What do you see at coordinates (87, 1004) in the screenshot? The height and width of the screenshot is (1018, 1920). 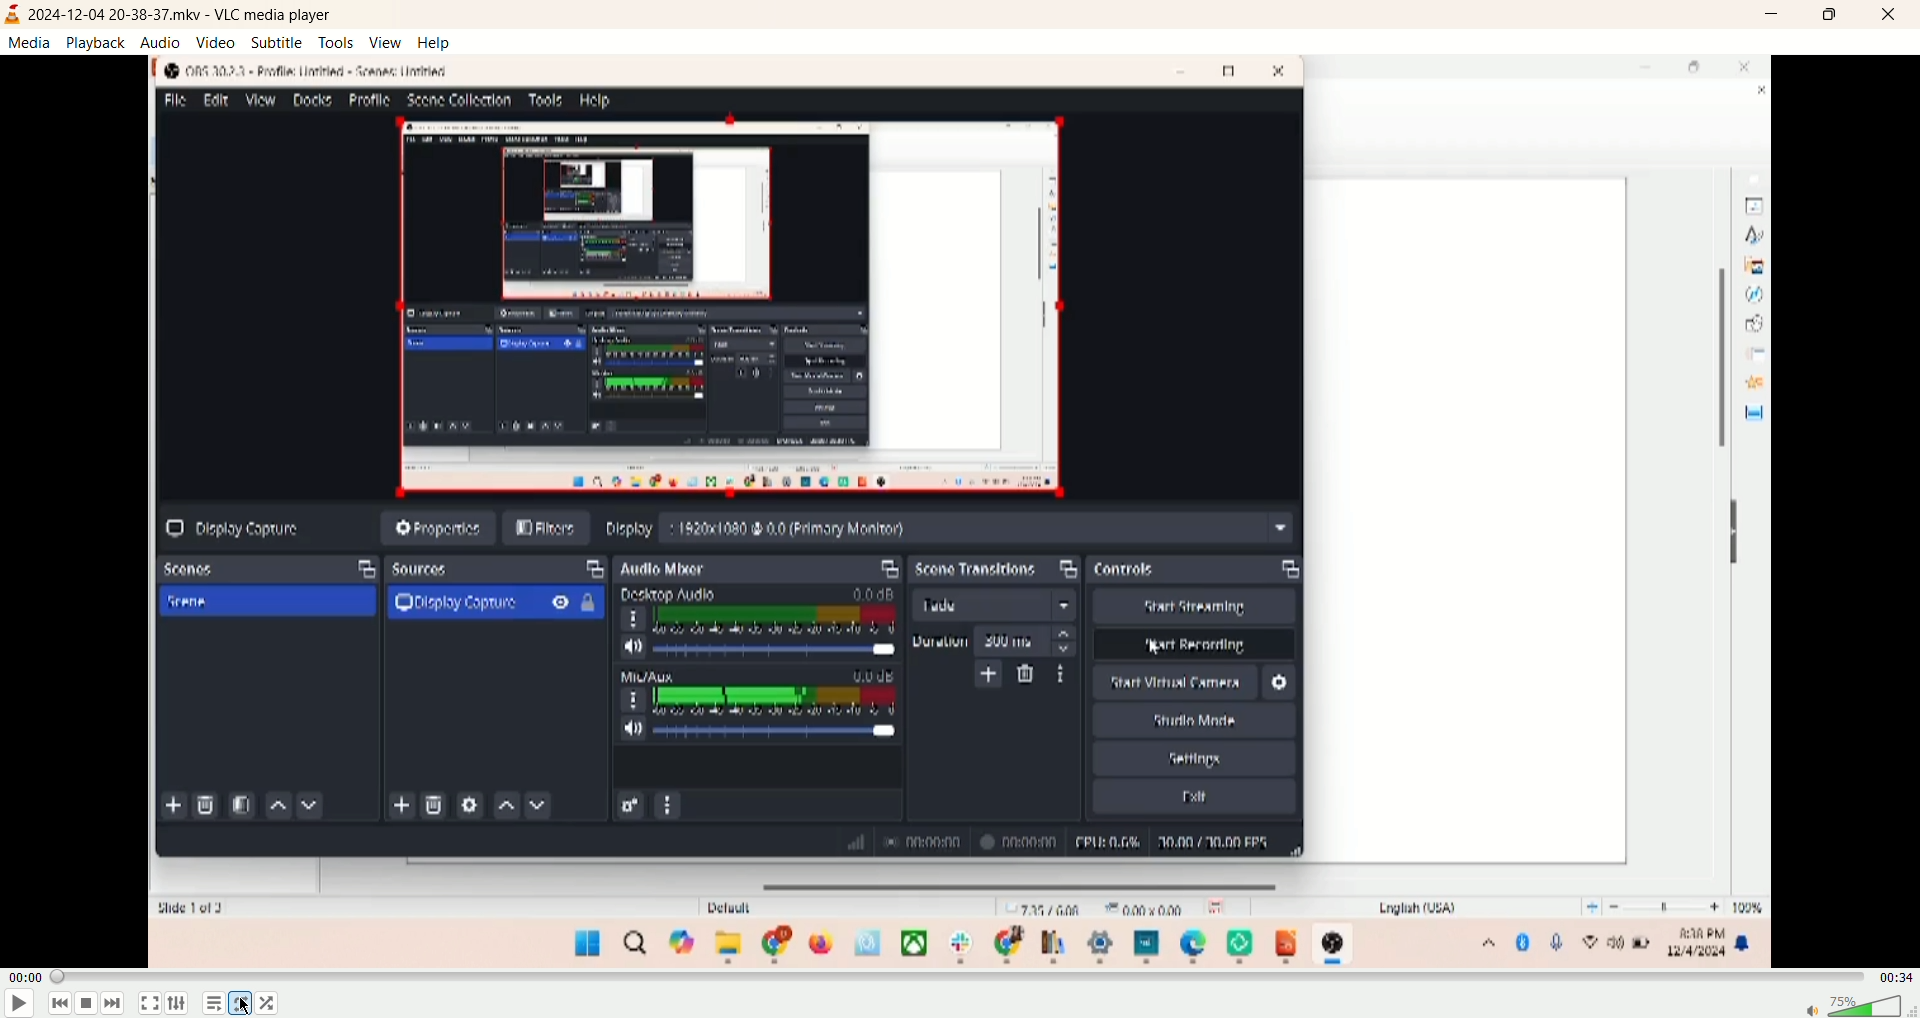 I see `stop` at bounding box center [87, 1004].